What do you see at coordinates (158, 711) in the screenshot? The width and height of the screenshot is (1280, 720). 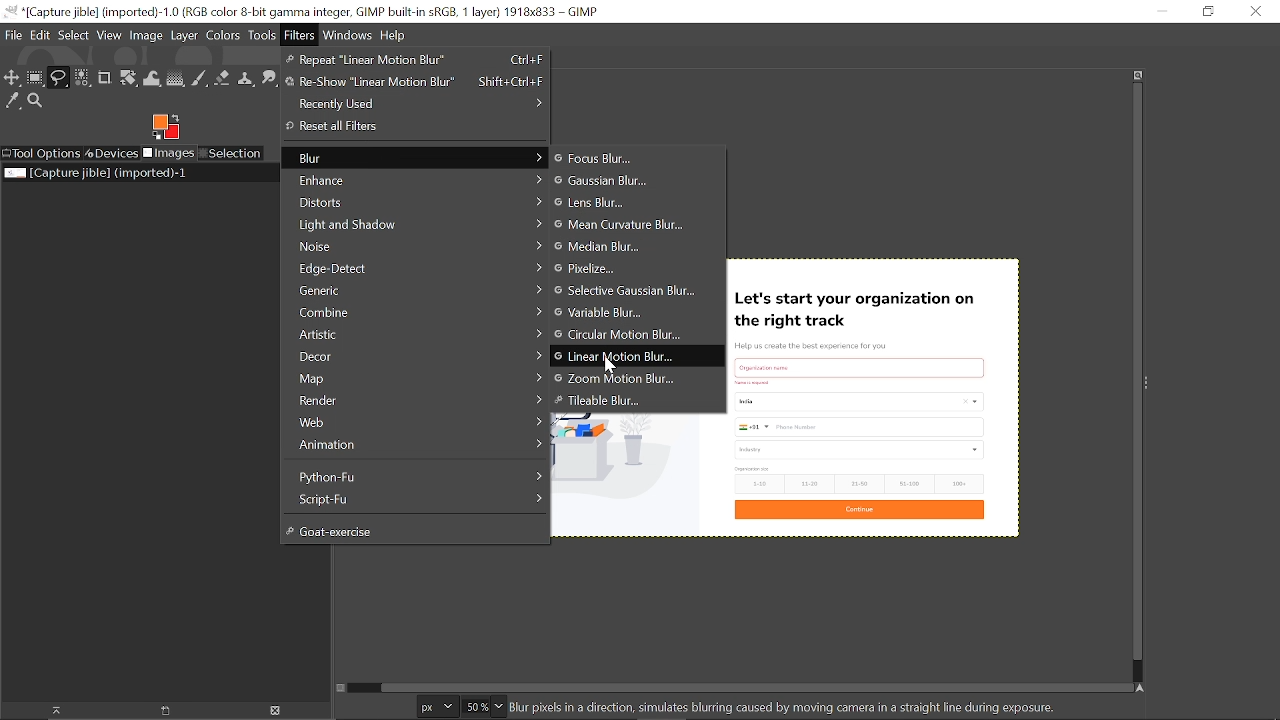 I see `open new display` at bounding box center [158, 711].